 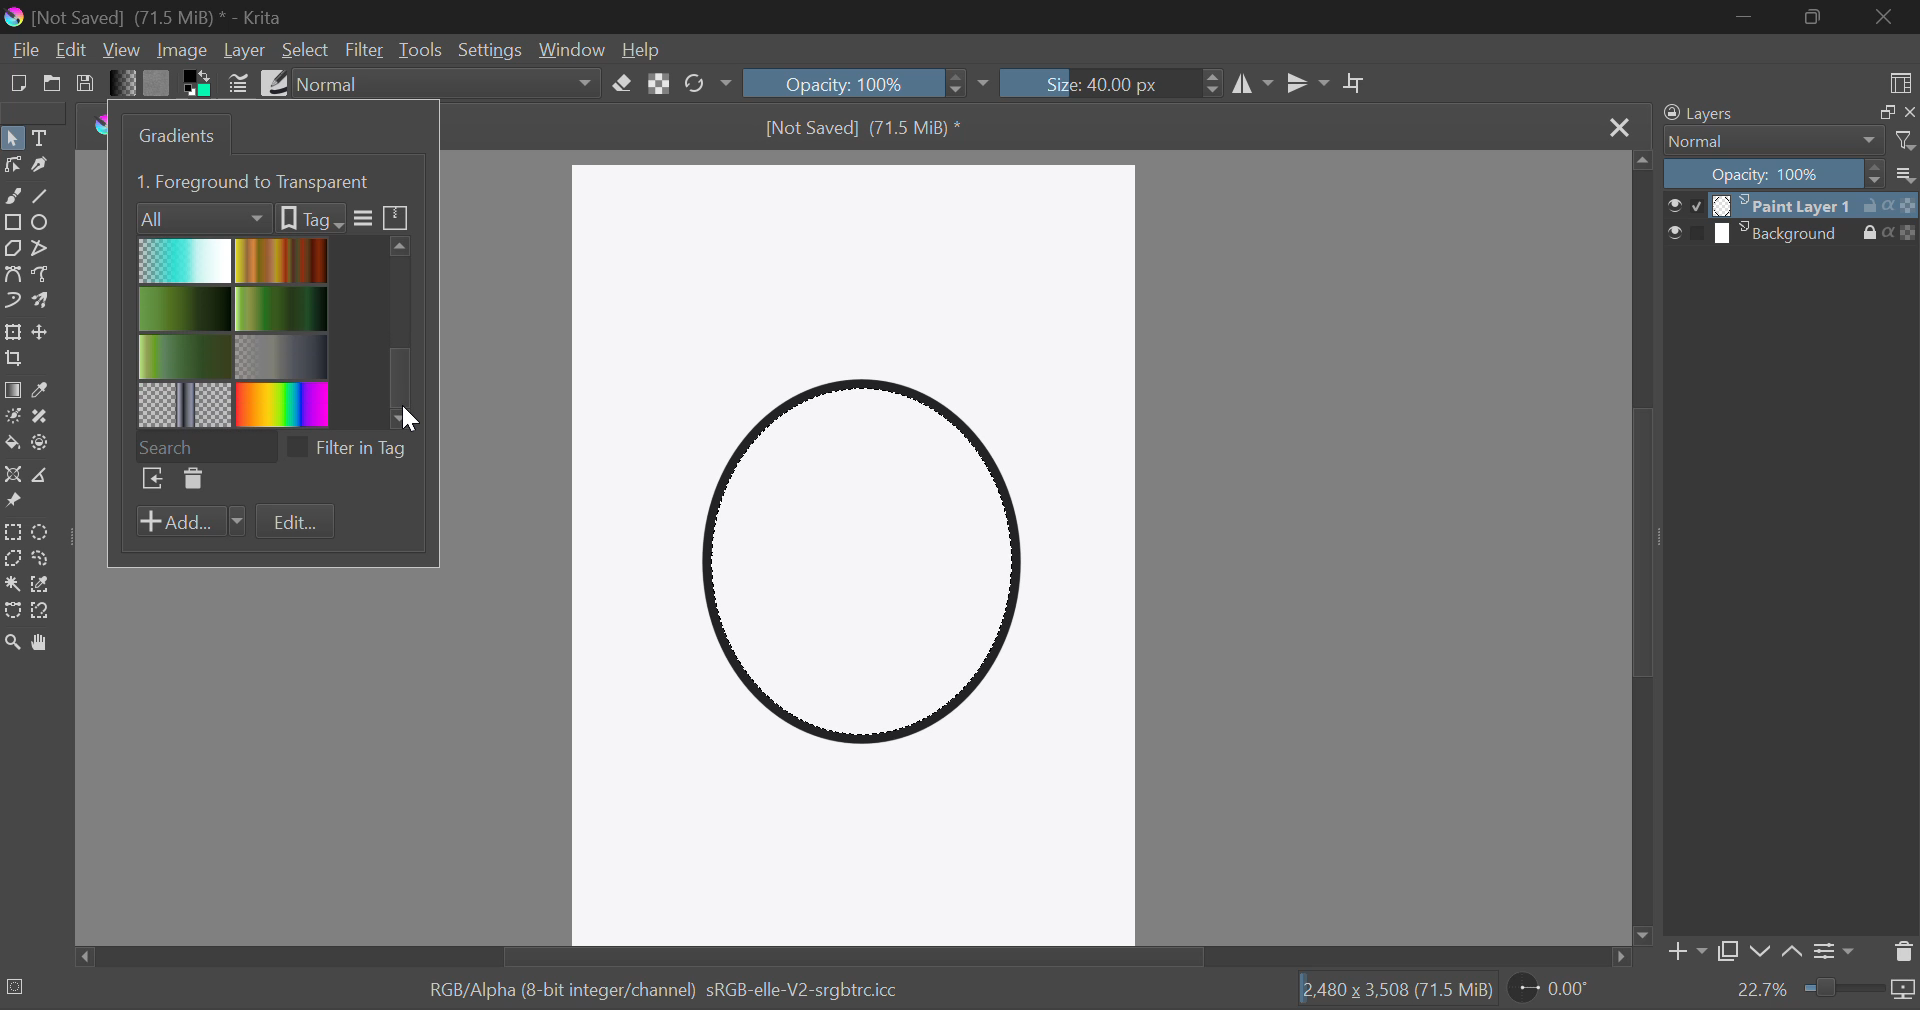 I want to click on Select, so click(x=306, y=53).